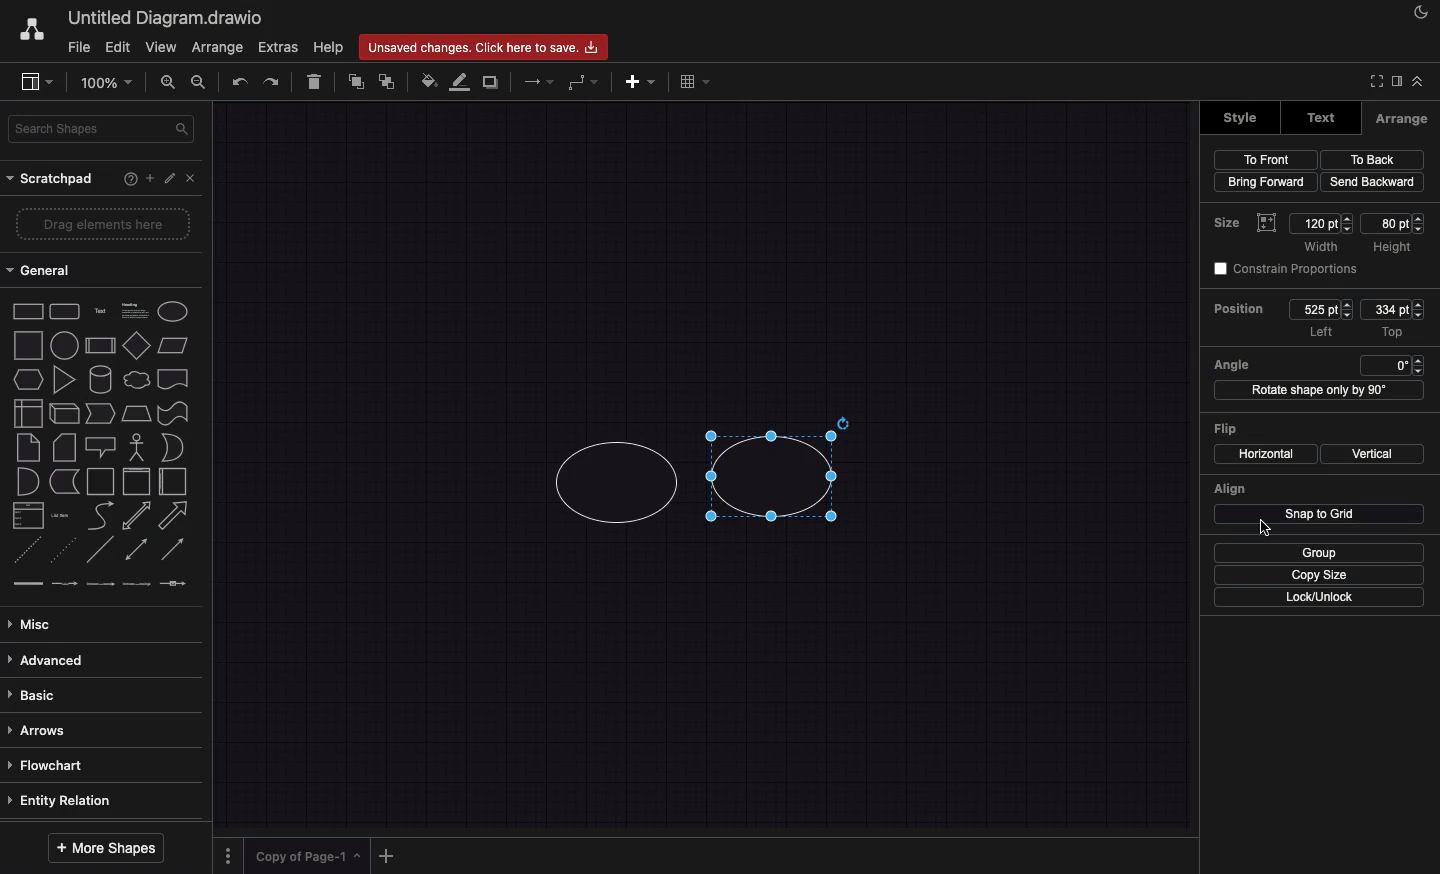 The height and width of the screenshot is (874, 1440). What do you see at coordinates (174, 380) in the screenshot?
I see `document` at bounding box center [174, 380].